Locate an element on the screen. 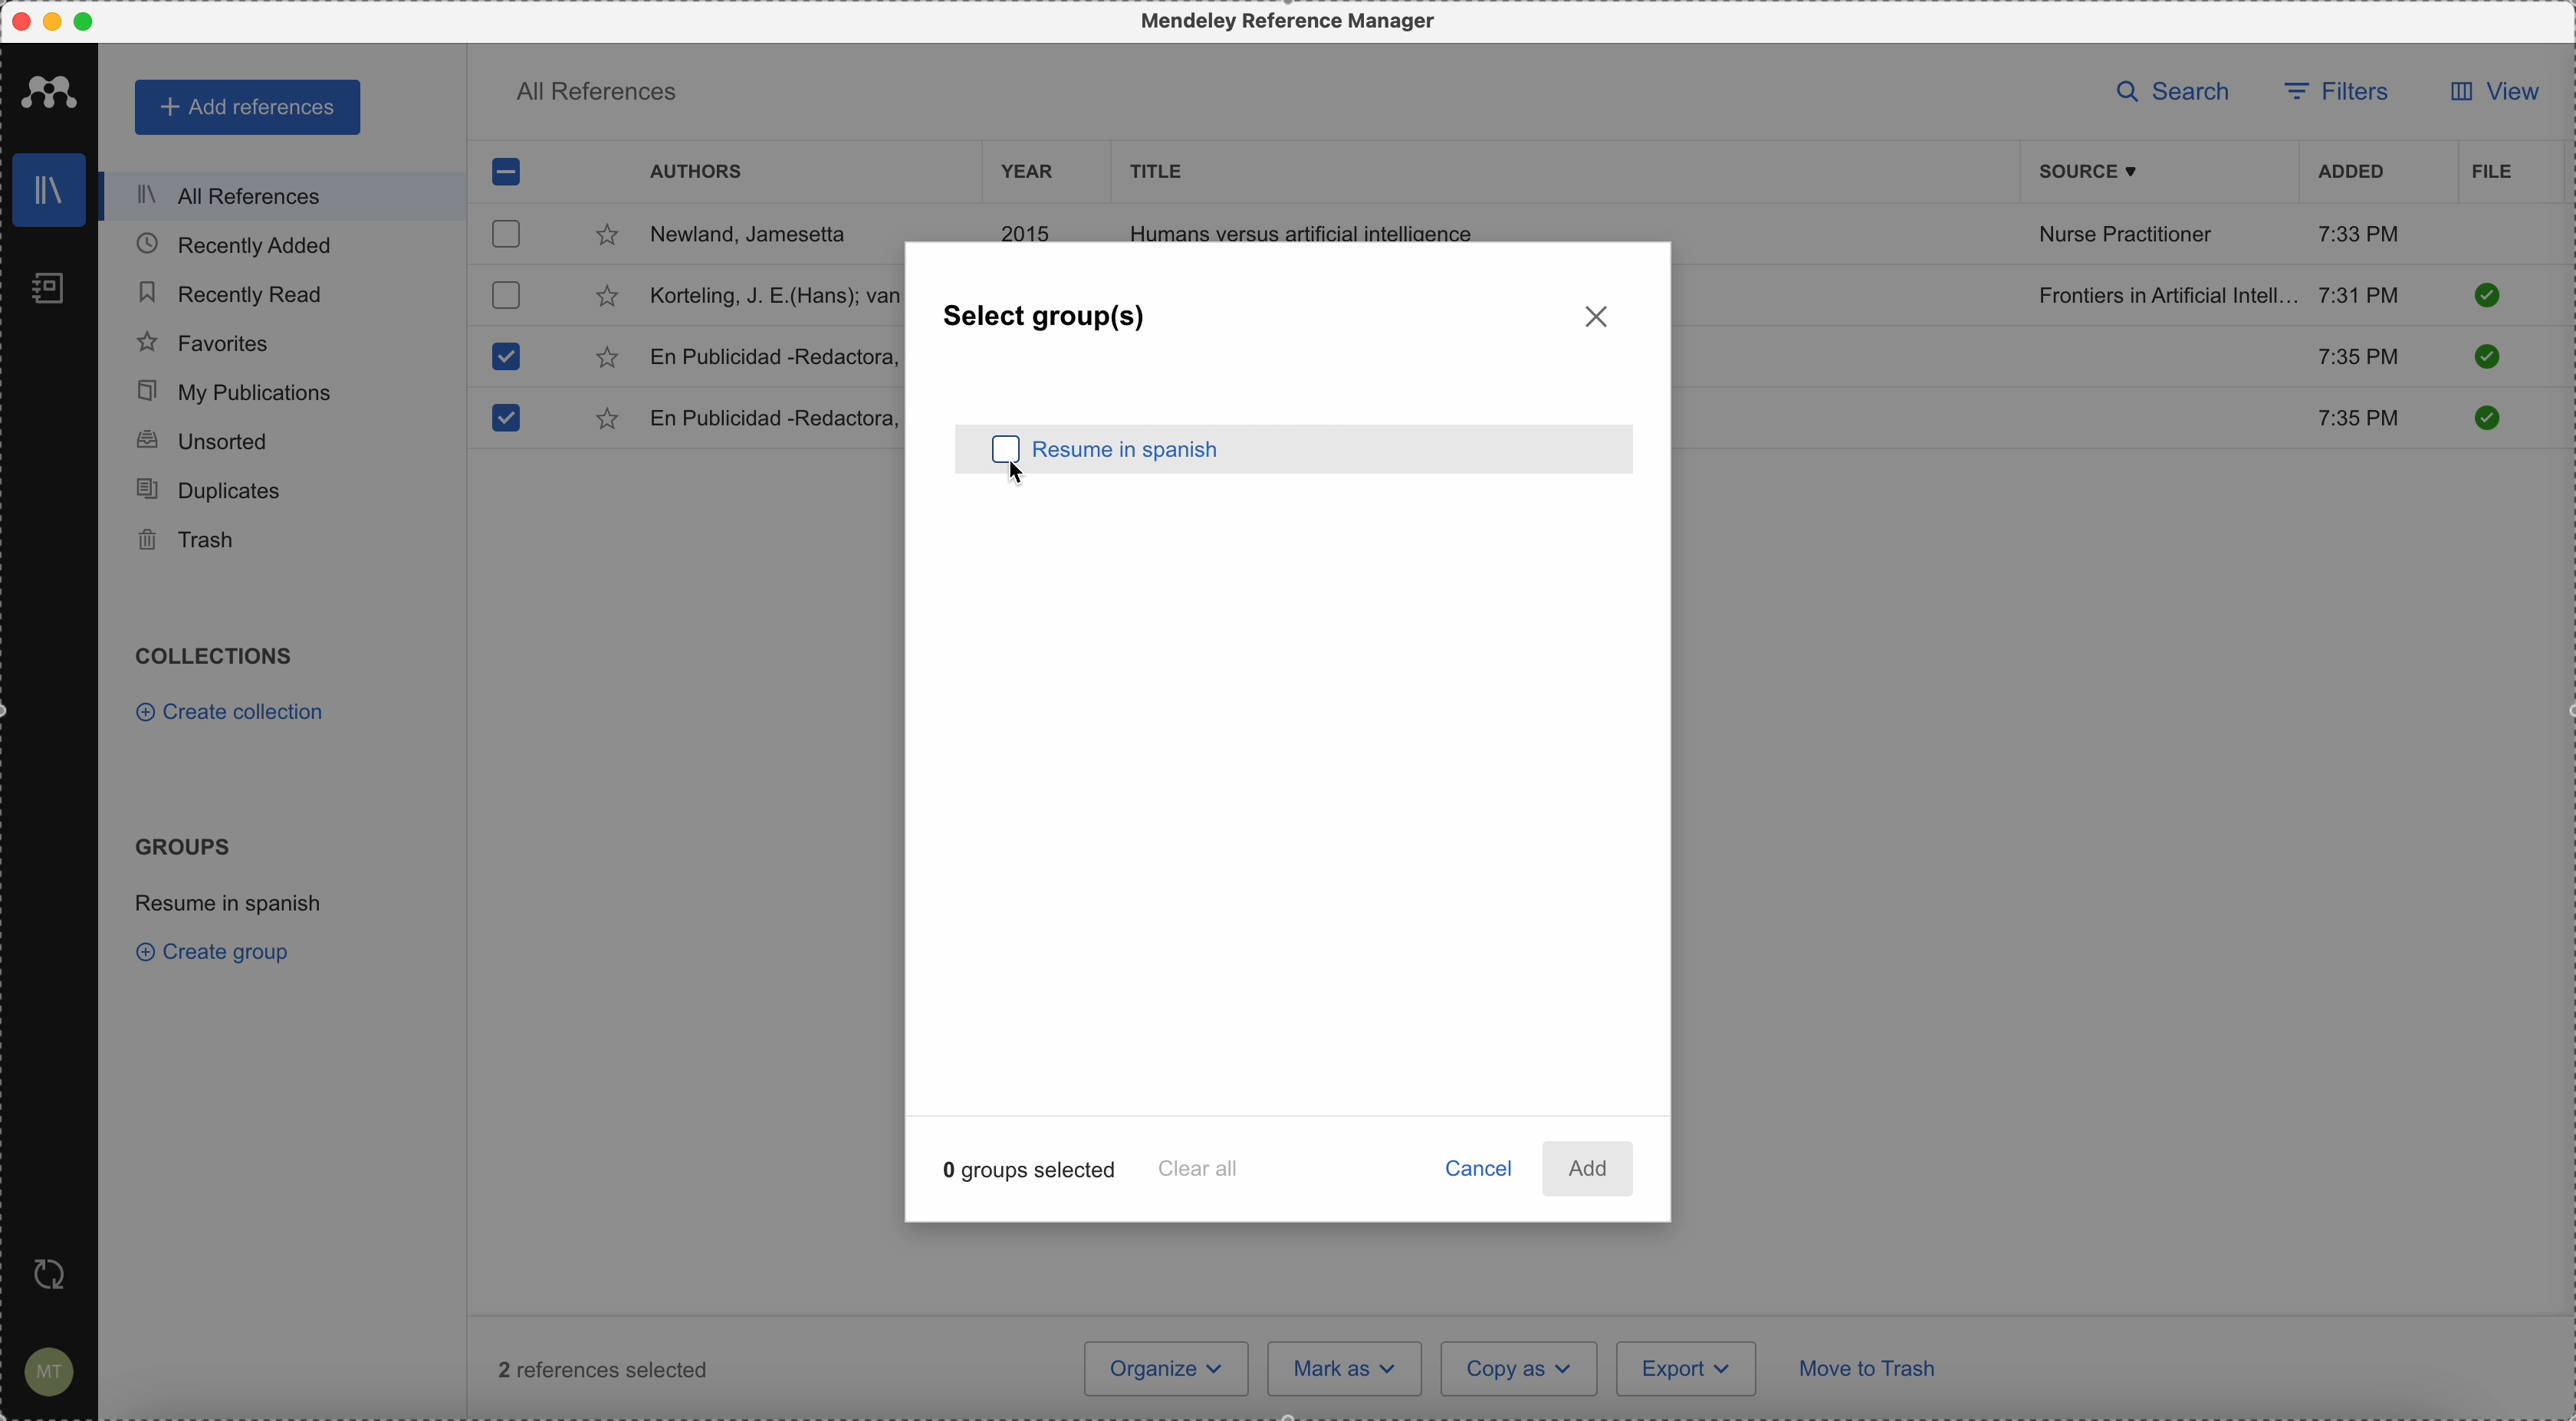 The width and height of the screenshot is (2576, 1421). mark as is located at coordinates (1346, 1368).